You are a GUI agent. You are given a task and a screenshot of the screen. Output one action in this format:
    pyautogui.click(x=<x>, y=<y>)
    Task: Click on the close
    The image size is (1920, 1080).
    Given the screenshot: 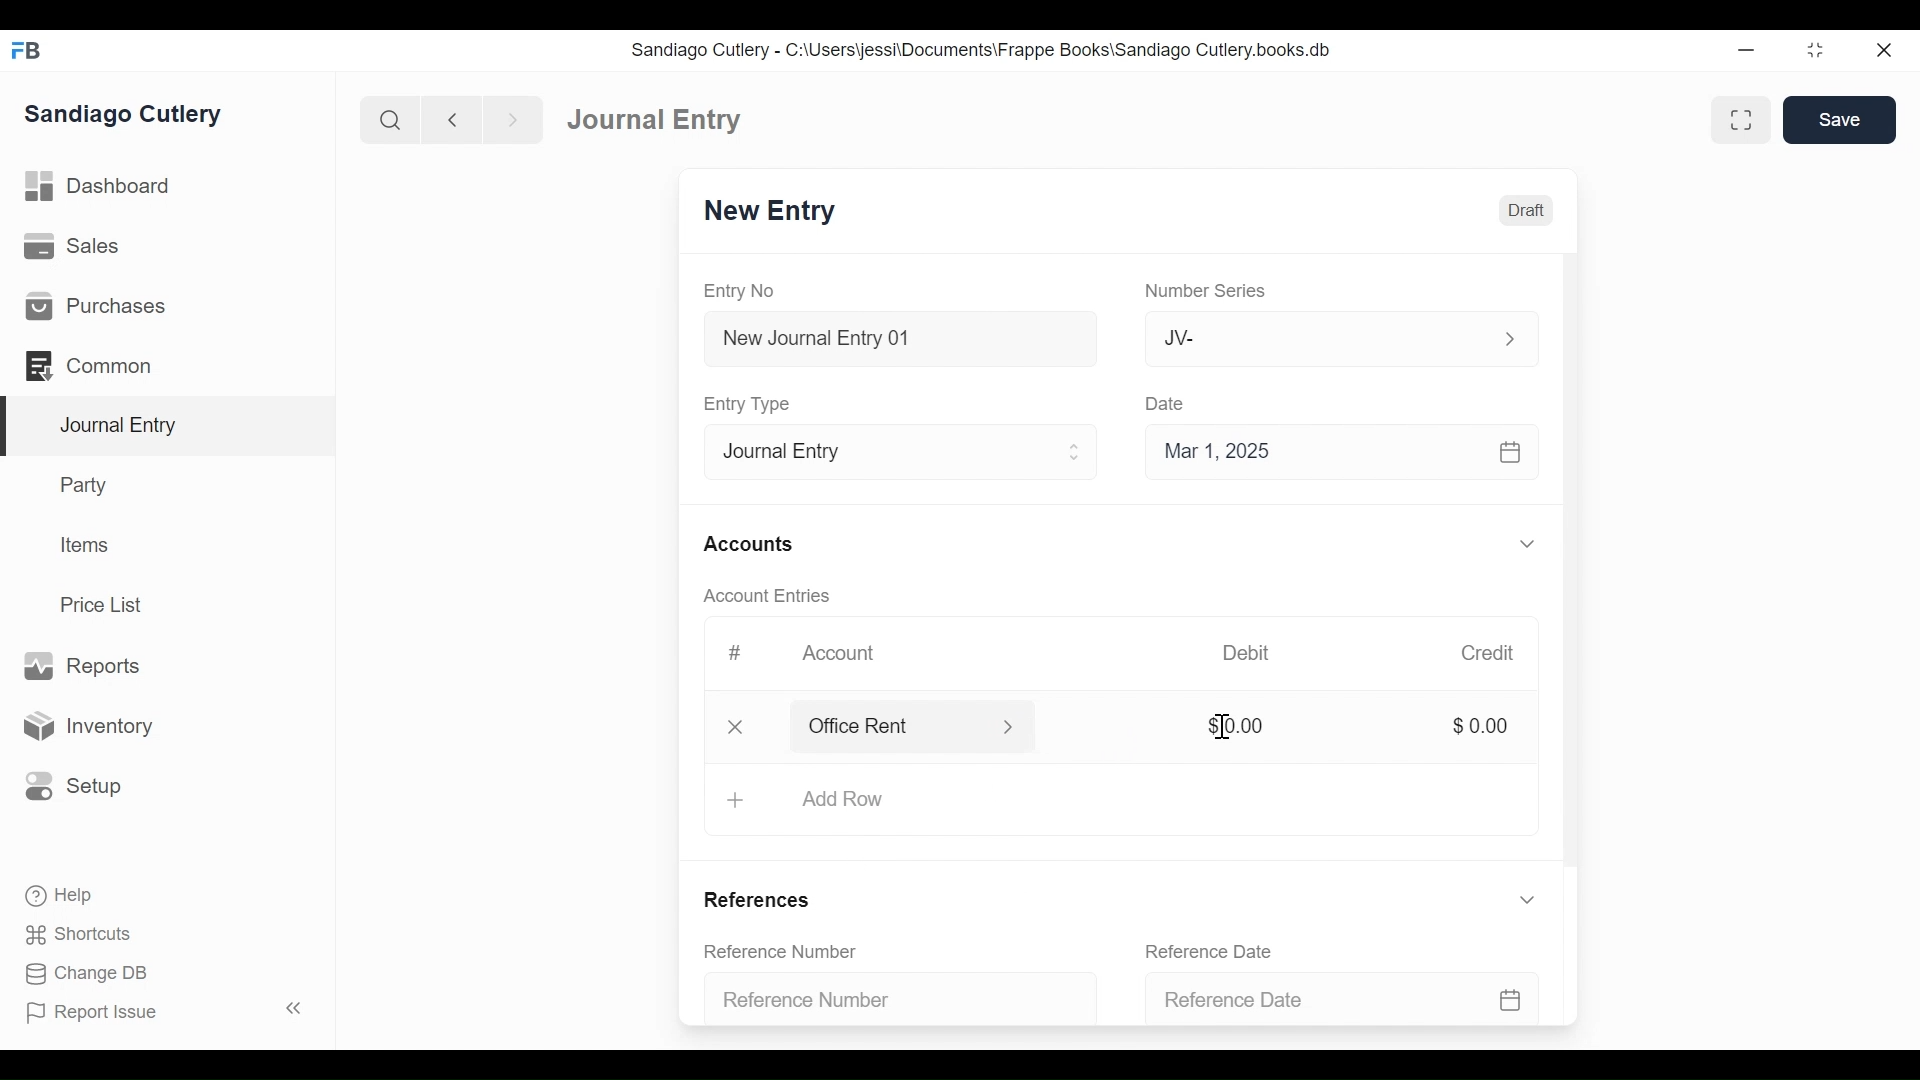 What is the action you would take?
    pyautogui.click(x=1891, y=48)
    